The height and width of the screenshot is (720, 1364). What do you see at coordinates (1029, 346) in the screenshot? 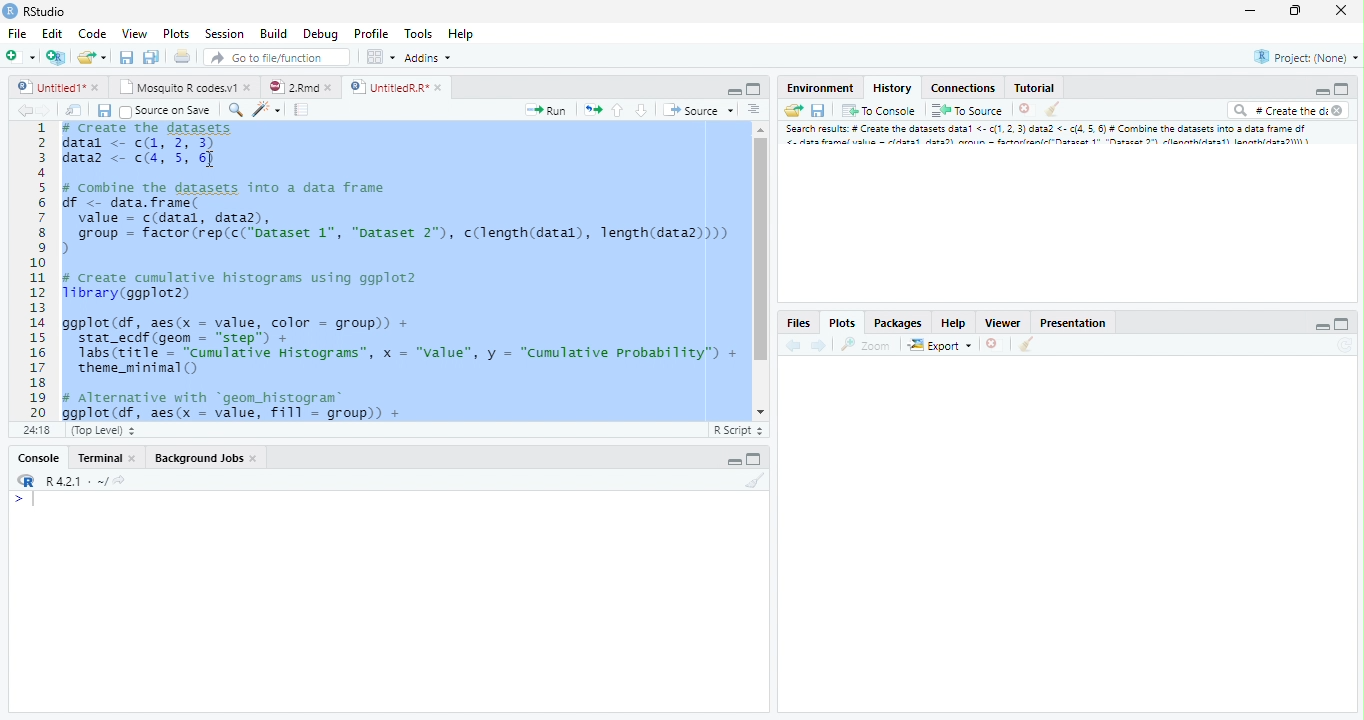
I see `Clear console` at bounding box center [1029, 346].